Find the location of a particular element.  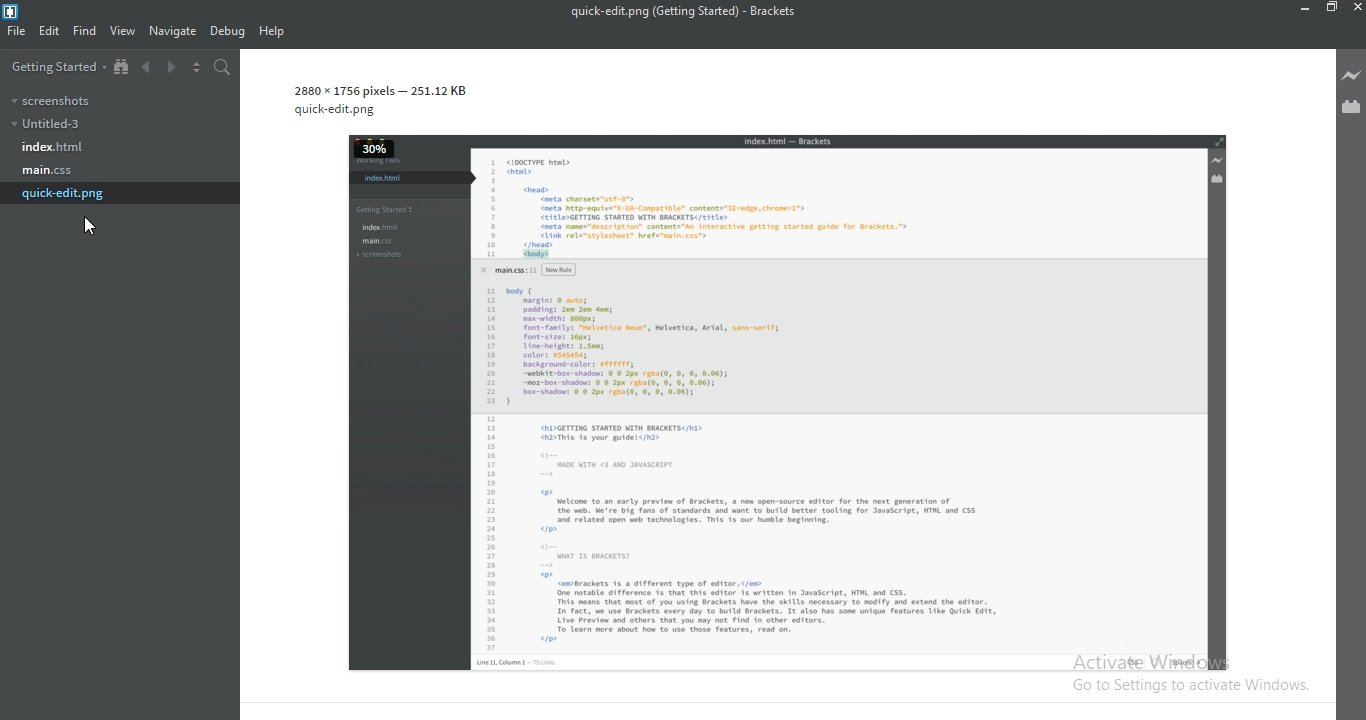

quick-edit.png image is located at coordinates (769, 379).